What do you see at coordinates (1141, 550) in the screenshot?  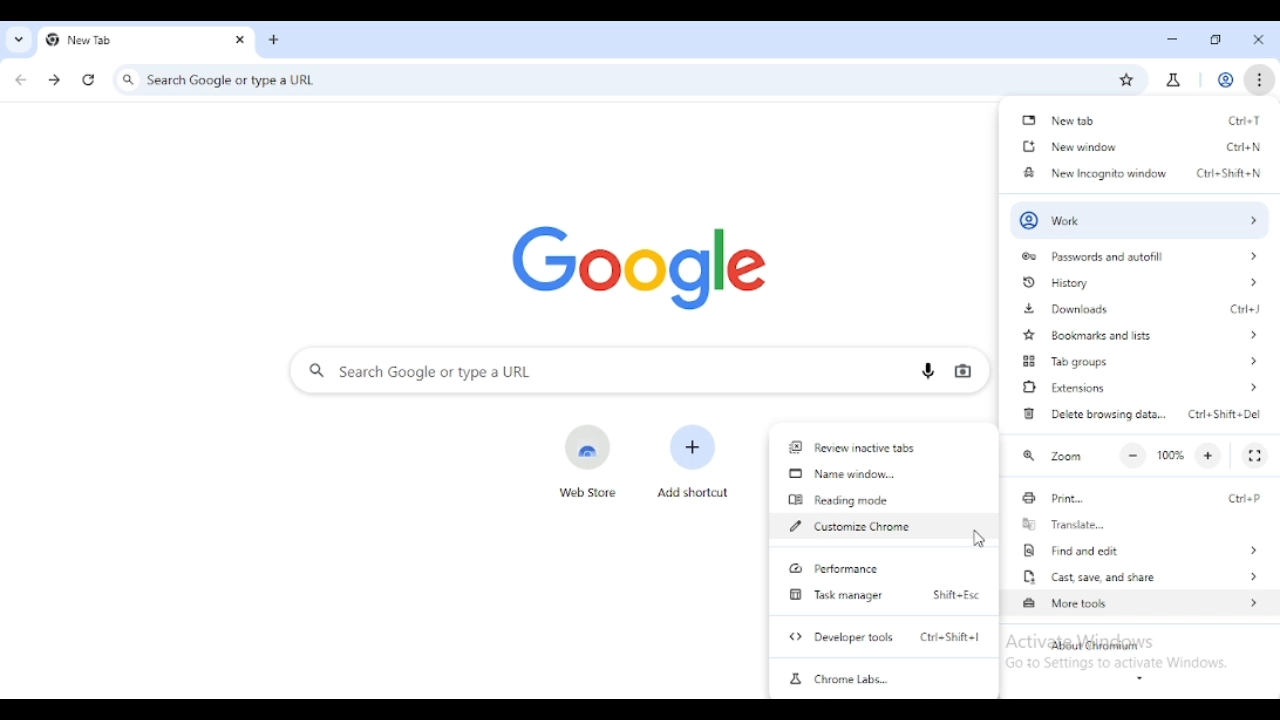 I see `find and edit` at bounding box center [1141, 550].